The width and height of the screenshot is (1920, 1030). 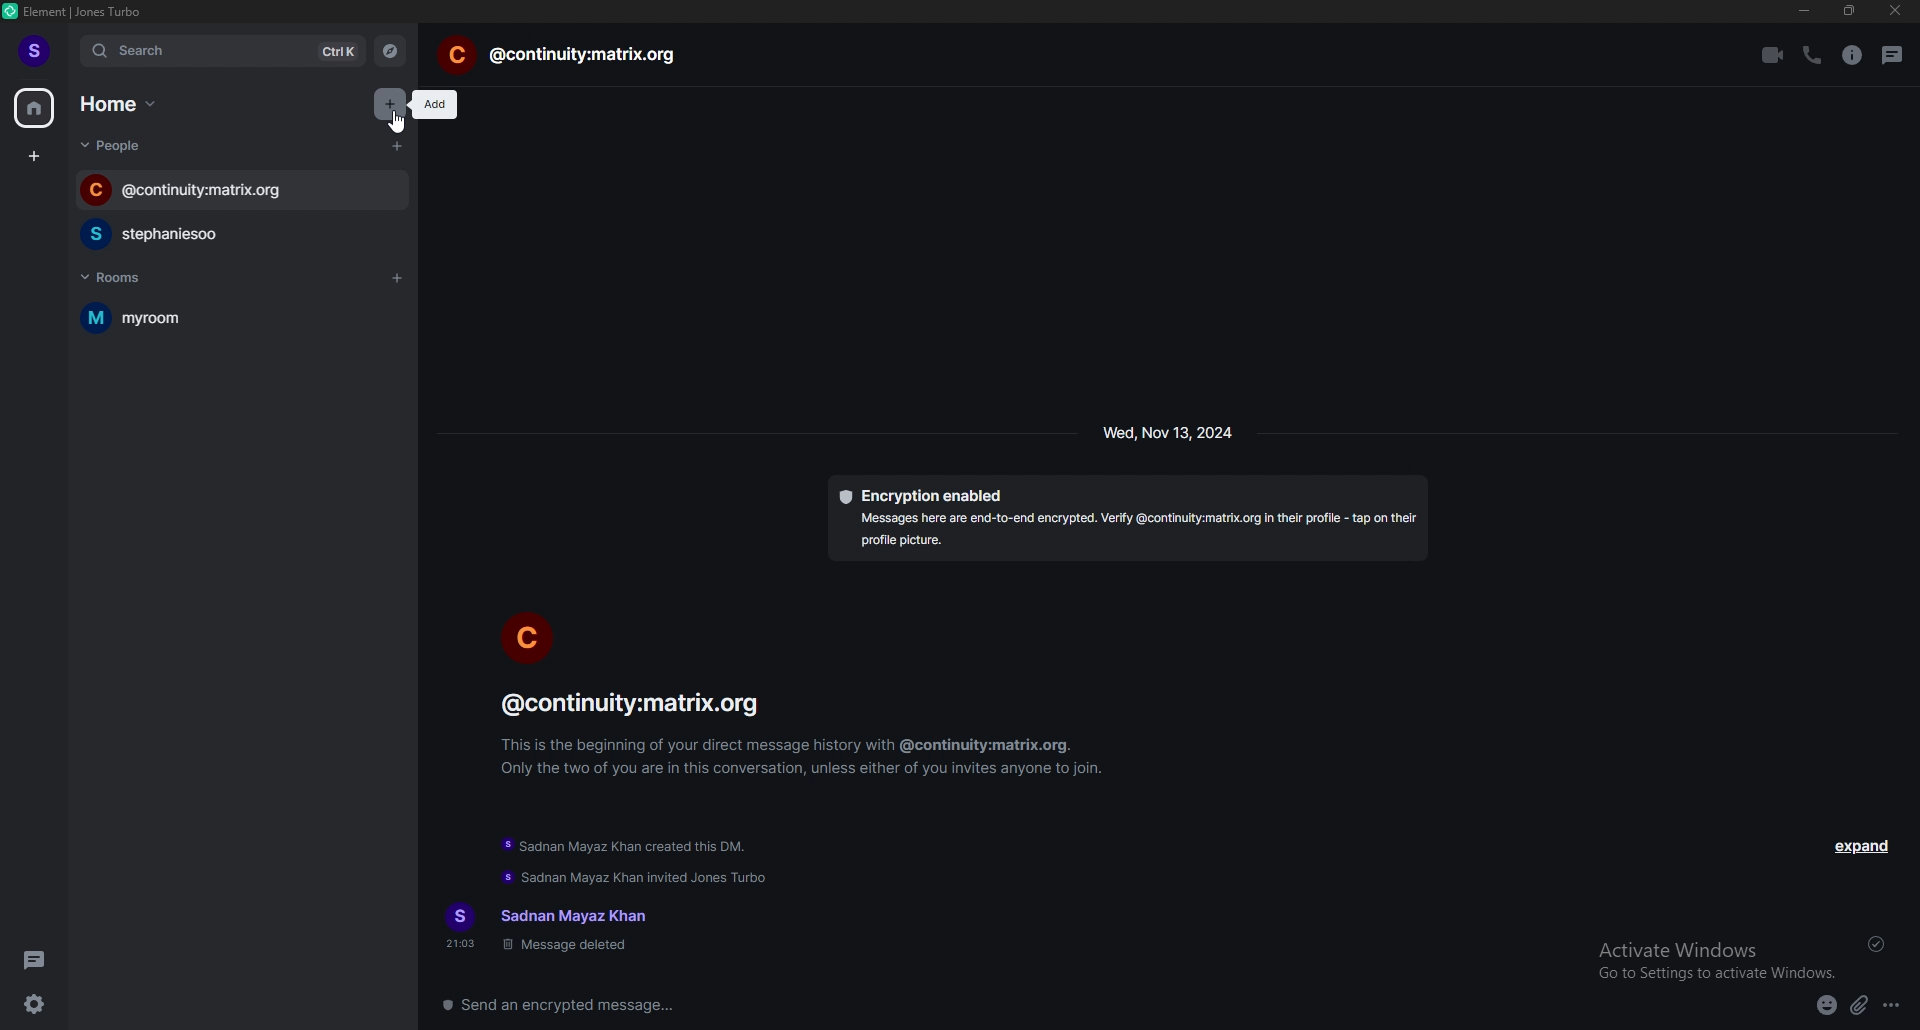 I want to click on cursor, so click(x=399, y=123).